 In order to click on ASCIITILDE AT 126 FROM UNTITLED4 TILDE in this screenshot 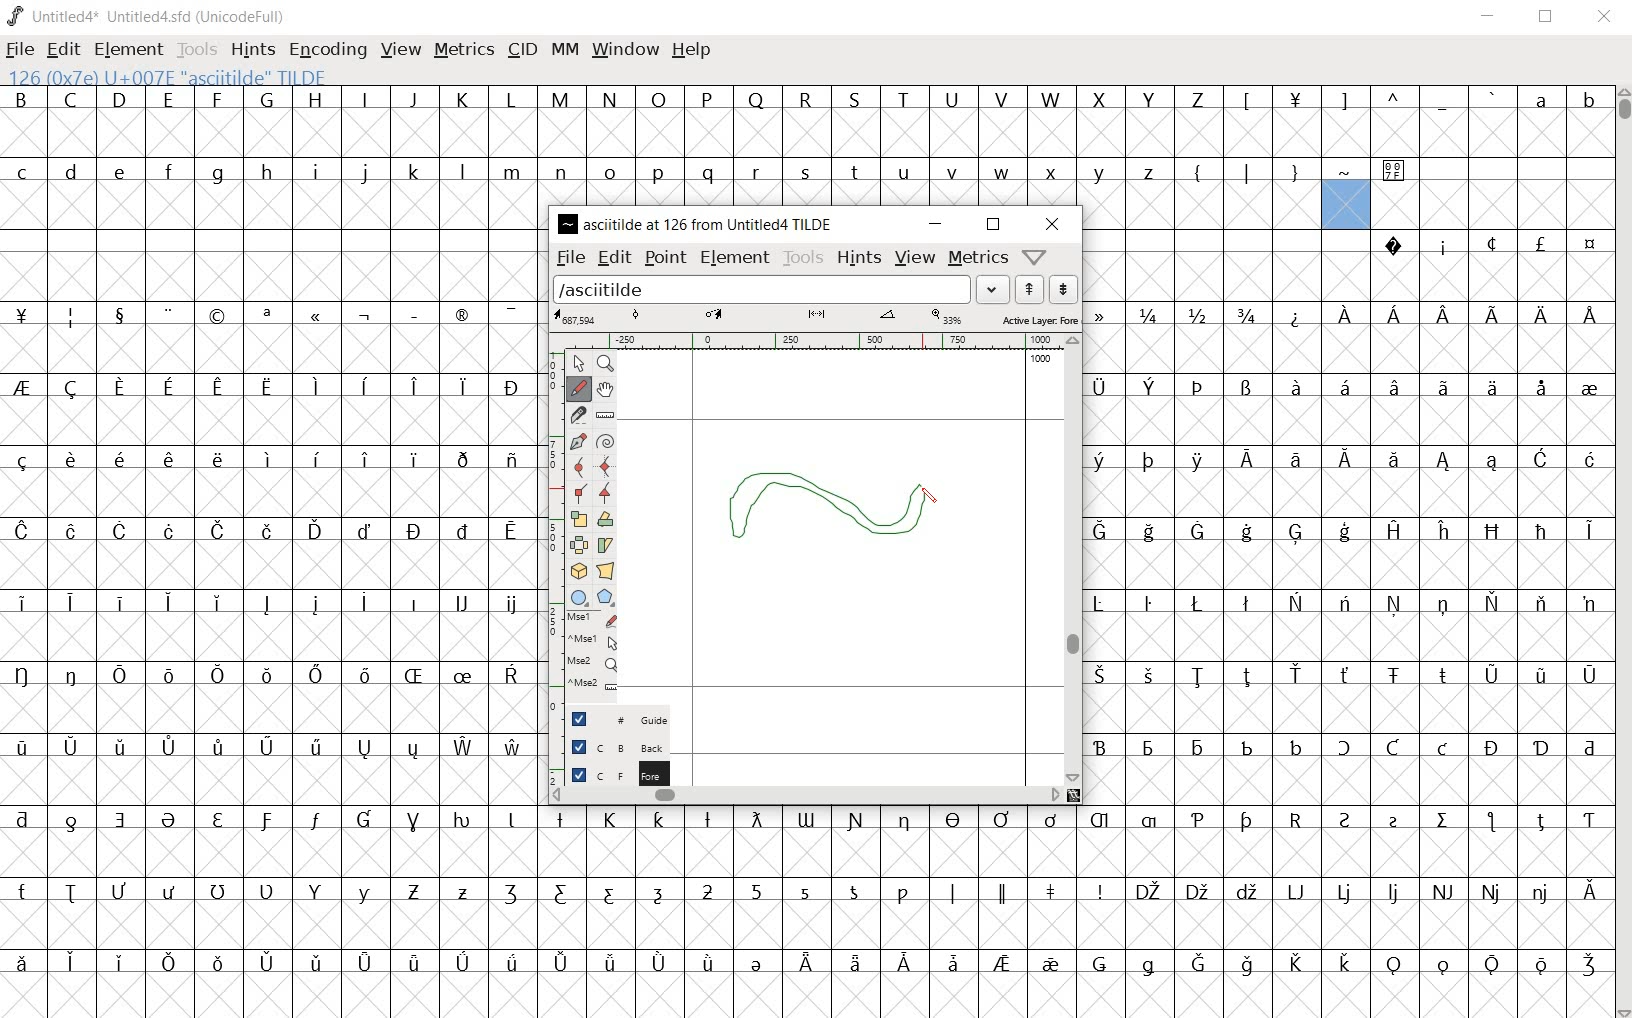, I will do `click(698, 222)`.